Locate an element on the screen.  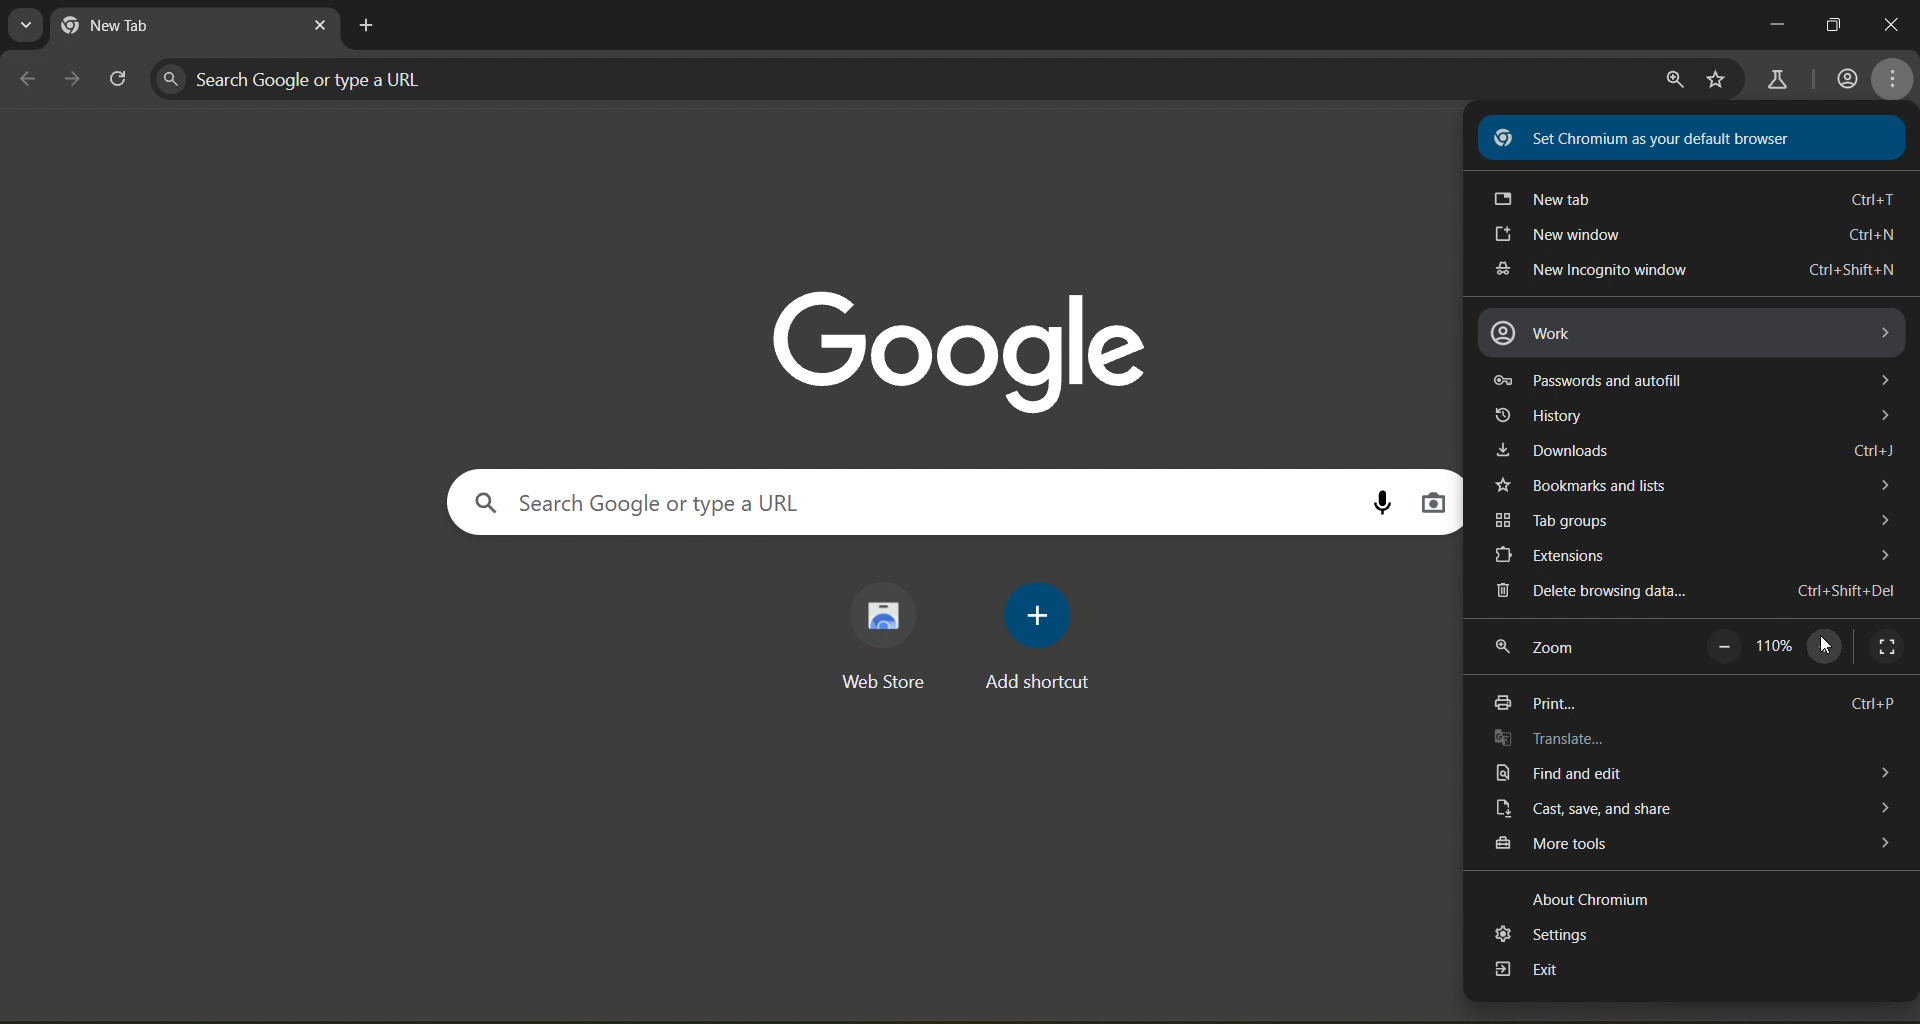
zoom out is located at coordinates (1721, 647).